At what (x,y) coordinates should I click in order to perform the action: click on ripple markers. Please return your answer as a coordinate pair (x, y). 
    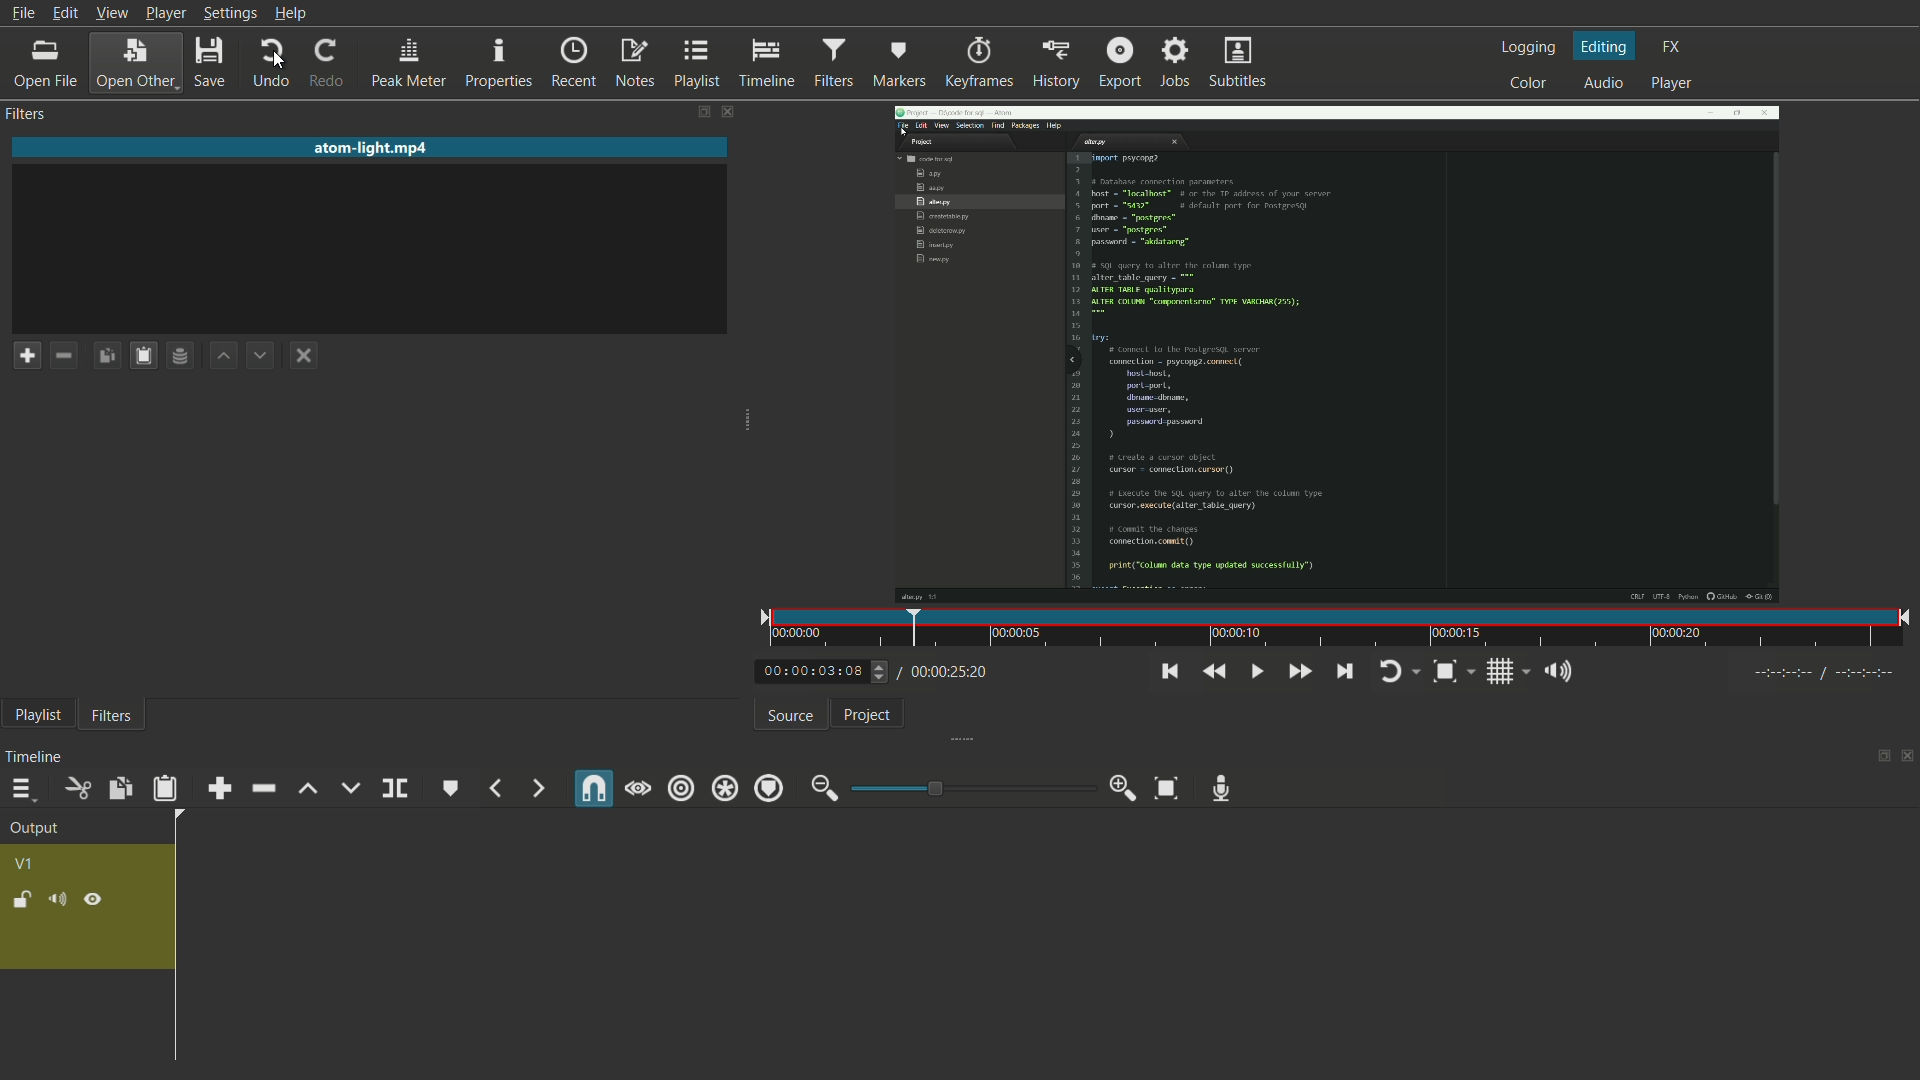
    Looking at the image, I should click on (766, 789).